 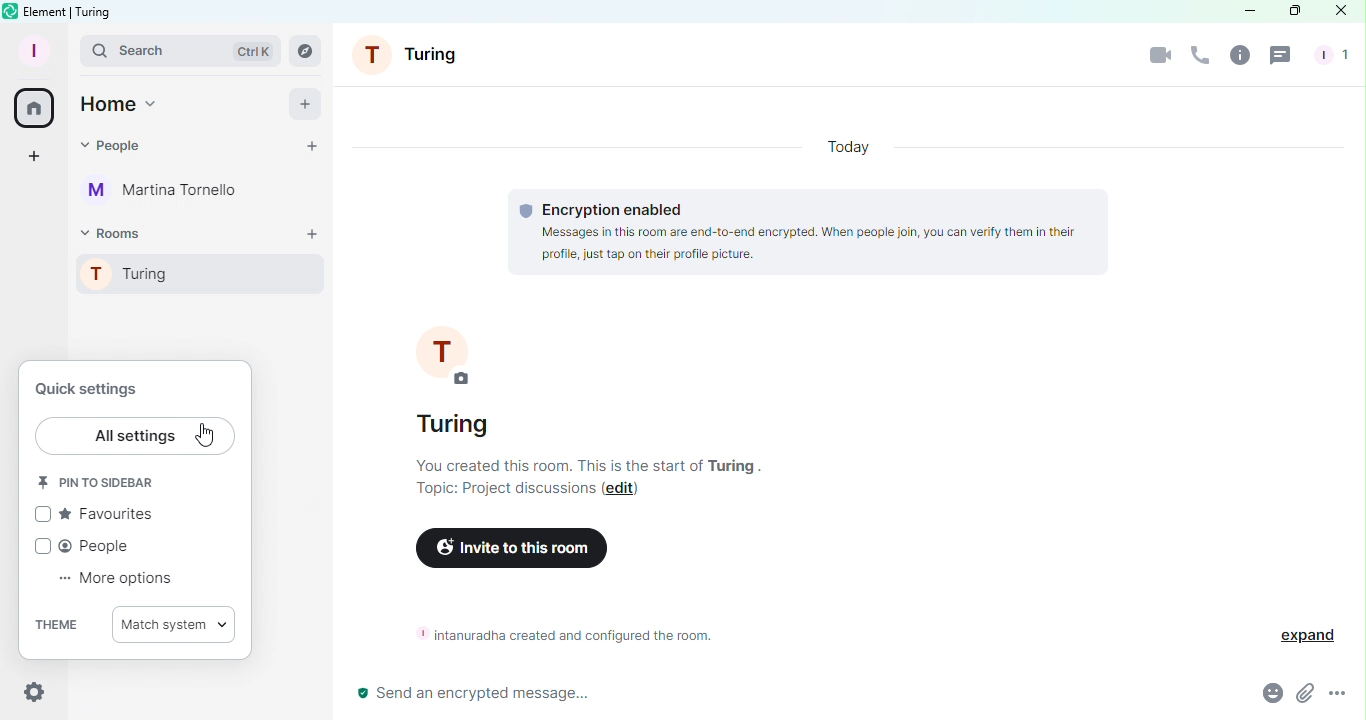 I want to click on Topic, so click(x=498, y=492).